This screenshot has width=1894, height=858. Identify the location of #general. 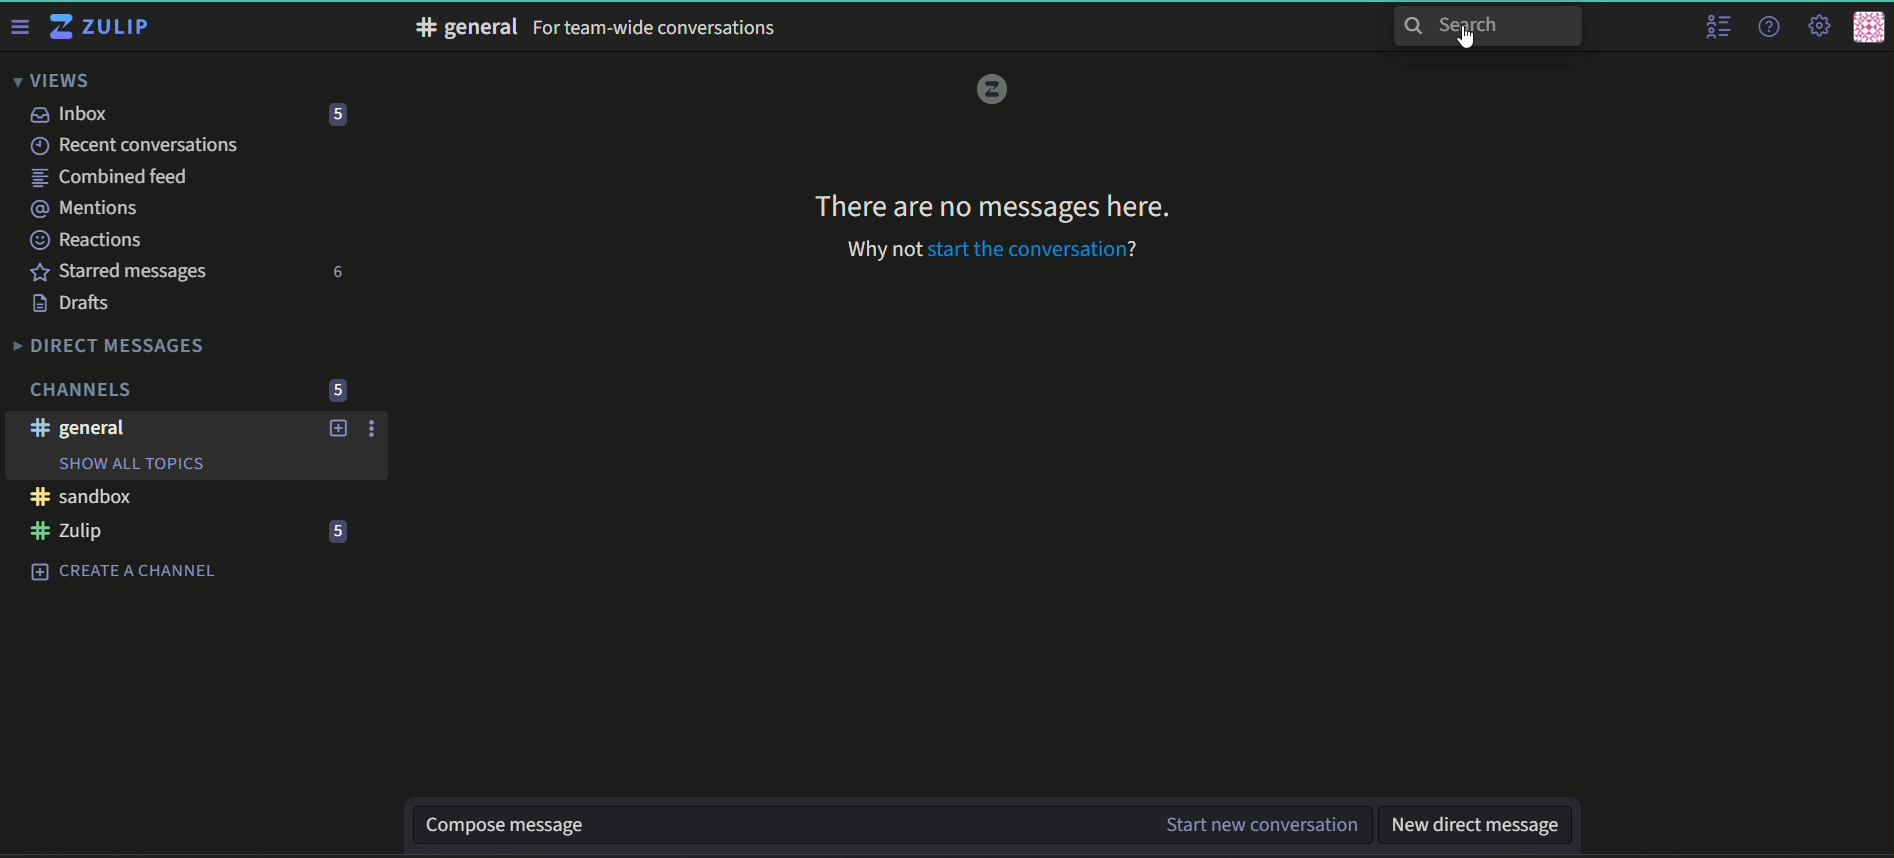
(77, 428).